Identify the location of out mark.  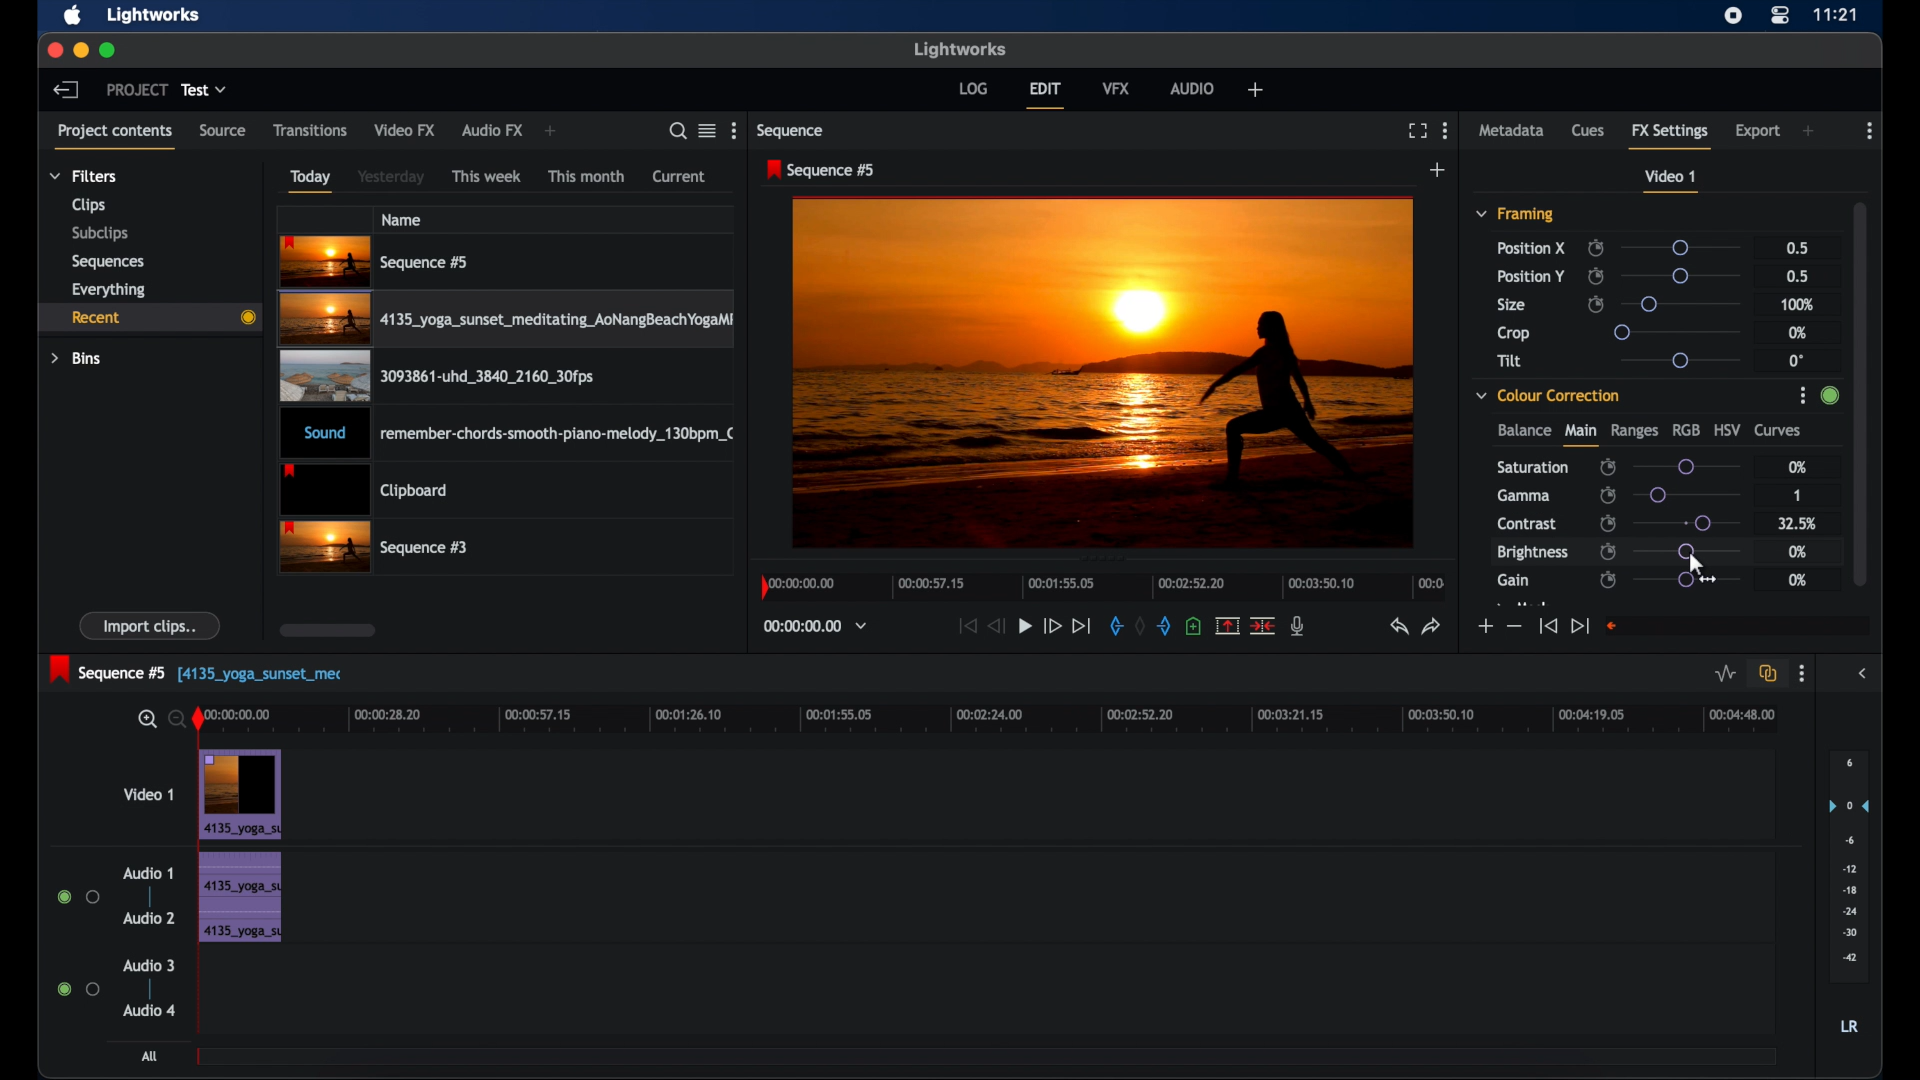
(1166, 626).